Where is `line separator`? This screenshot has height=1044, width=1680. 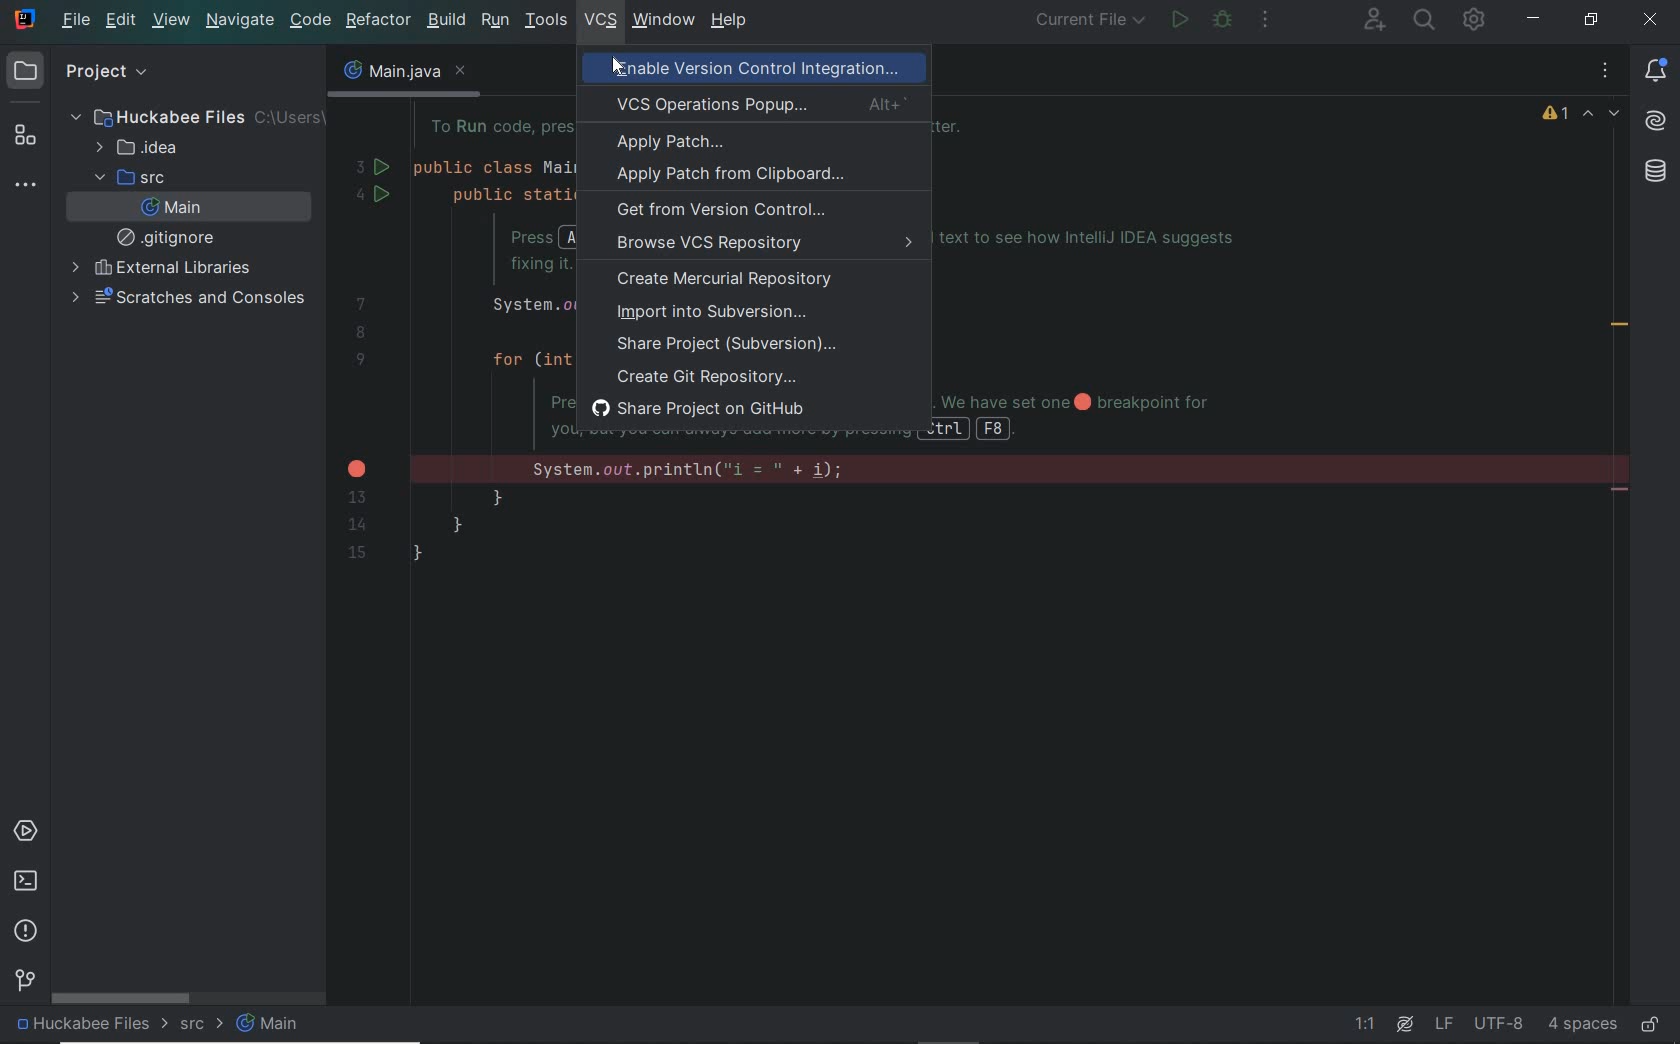
line separator is located at coordinates (1444, 1025).